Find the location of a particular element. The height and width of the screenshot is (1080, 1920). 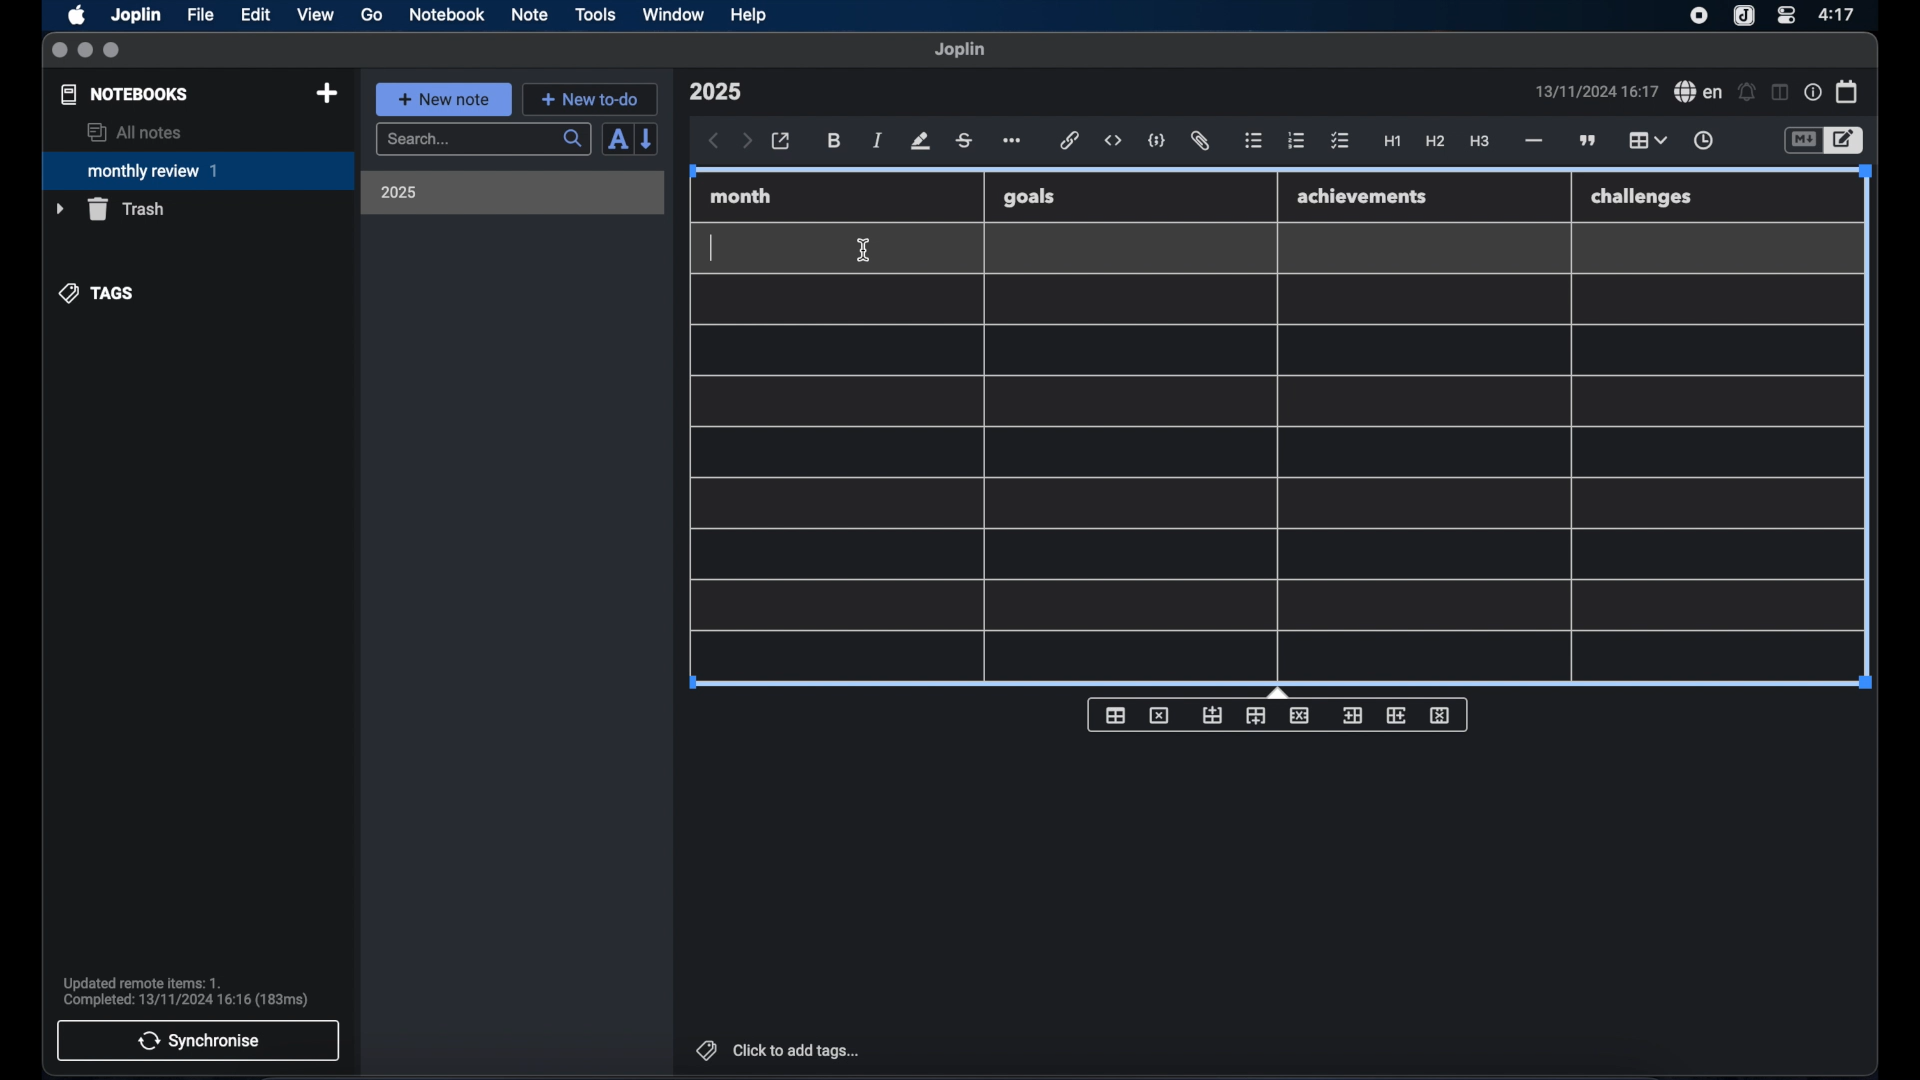

I beam cursor is located at coordinates (864, 251).